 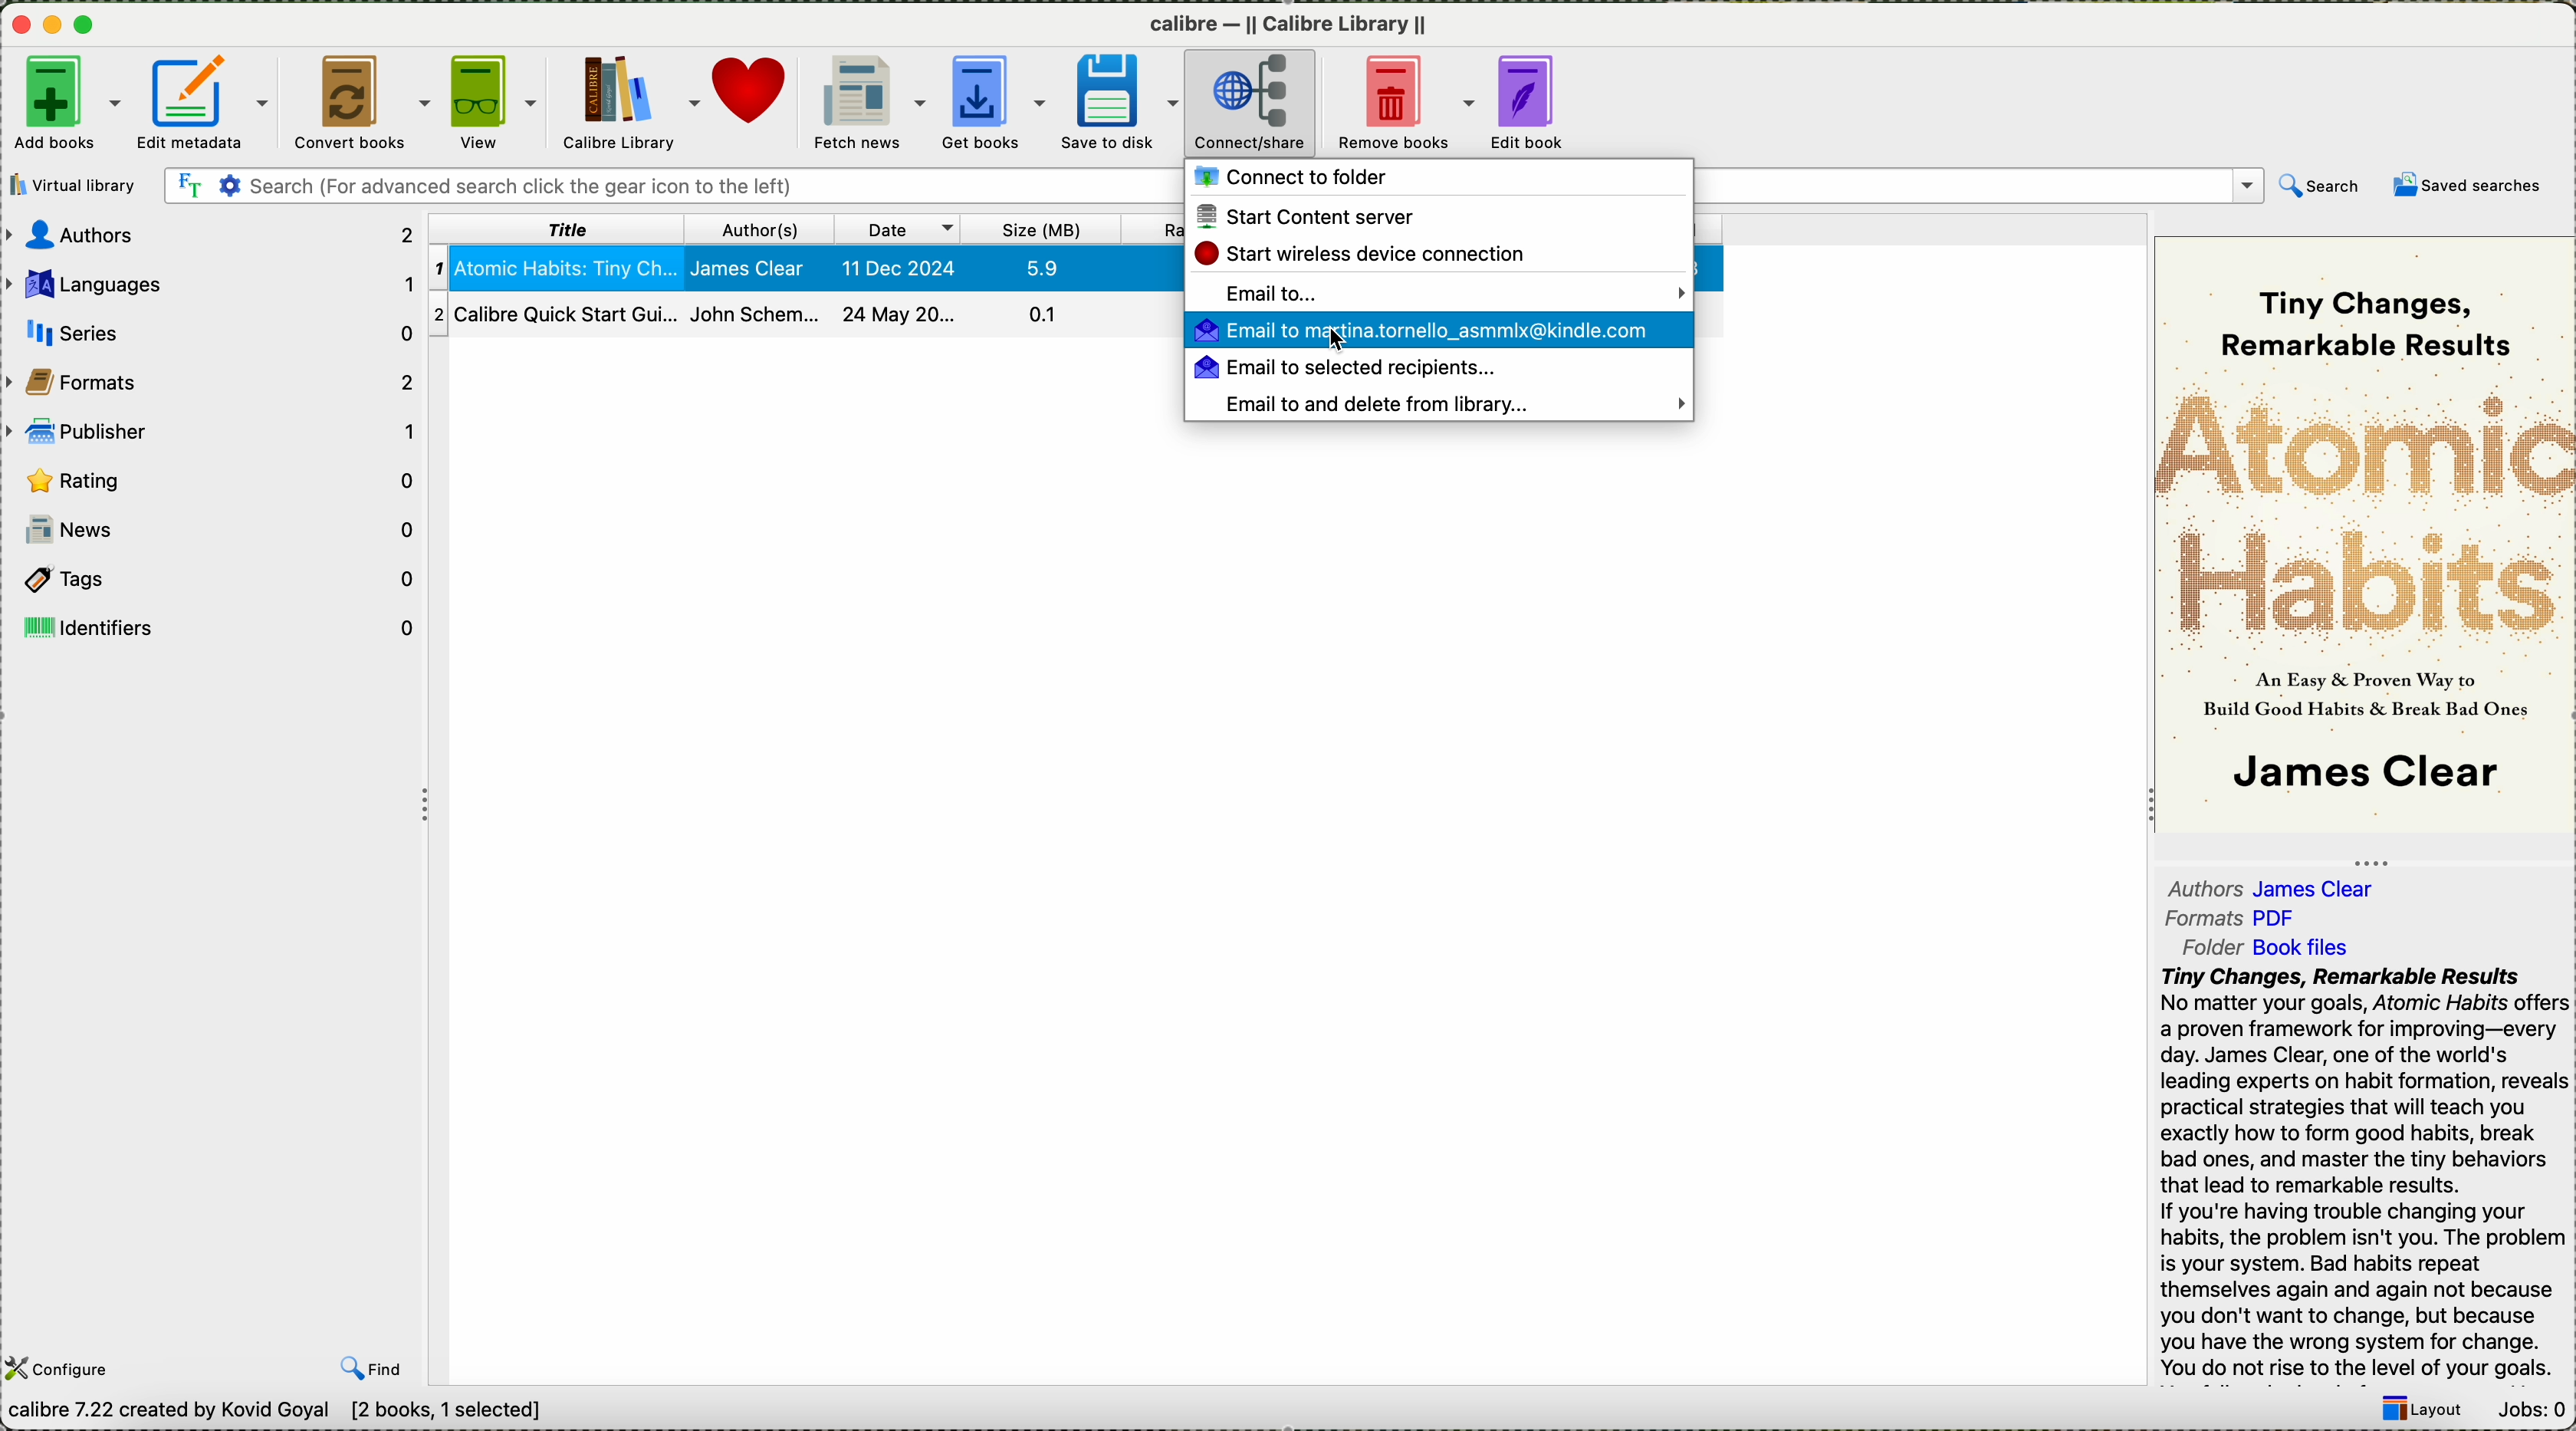 I want to click on view, so click(x=499, y=101).